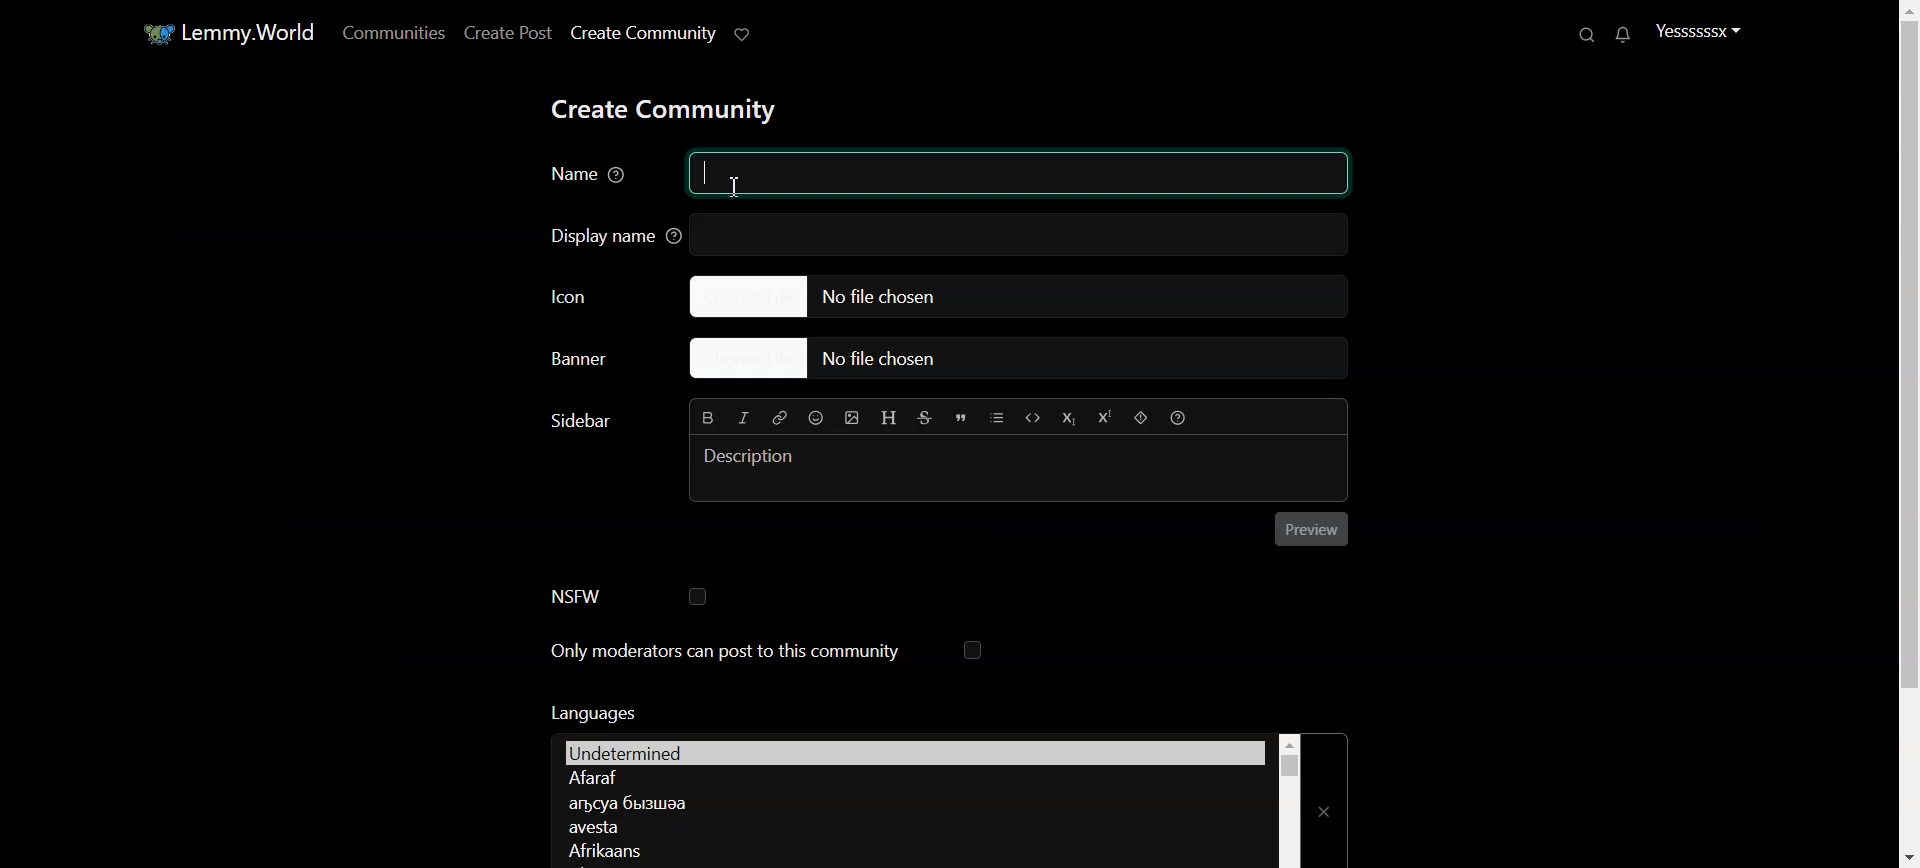 Image resolution: width=1920 pixels, height=868 pixels. What do you see at coordinates (1698, 30) in the screenshot?
I see `Profile` at bounding box center [1698, 30].